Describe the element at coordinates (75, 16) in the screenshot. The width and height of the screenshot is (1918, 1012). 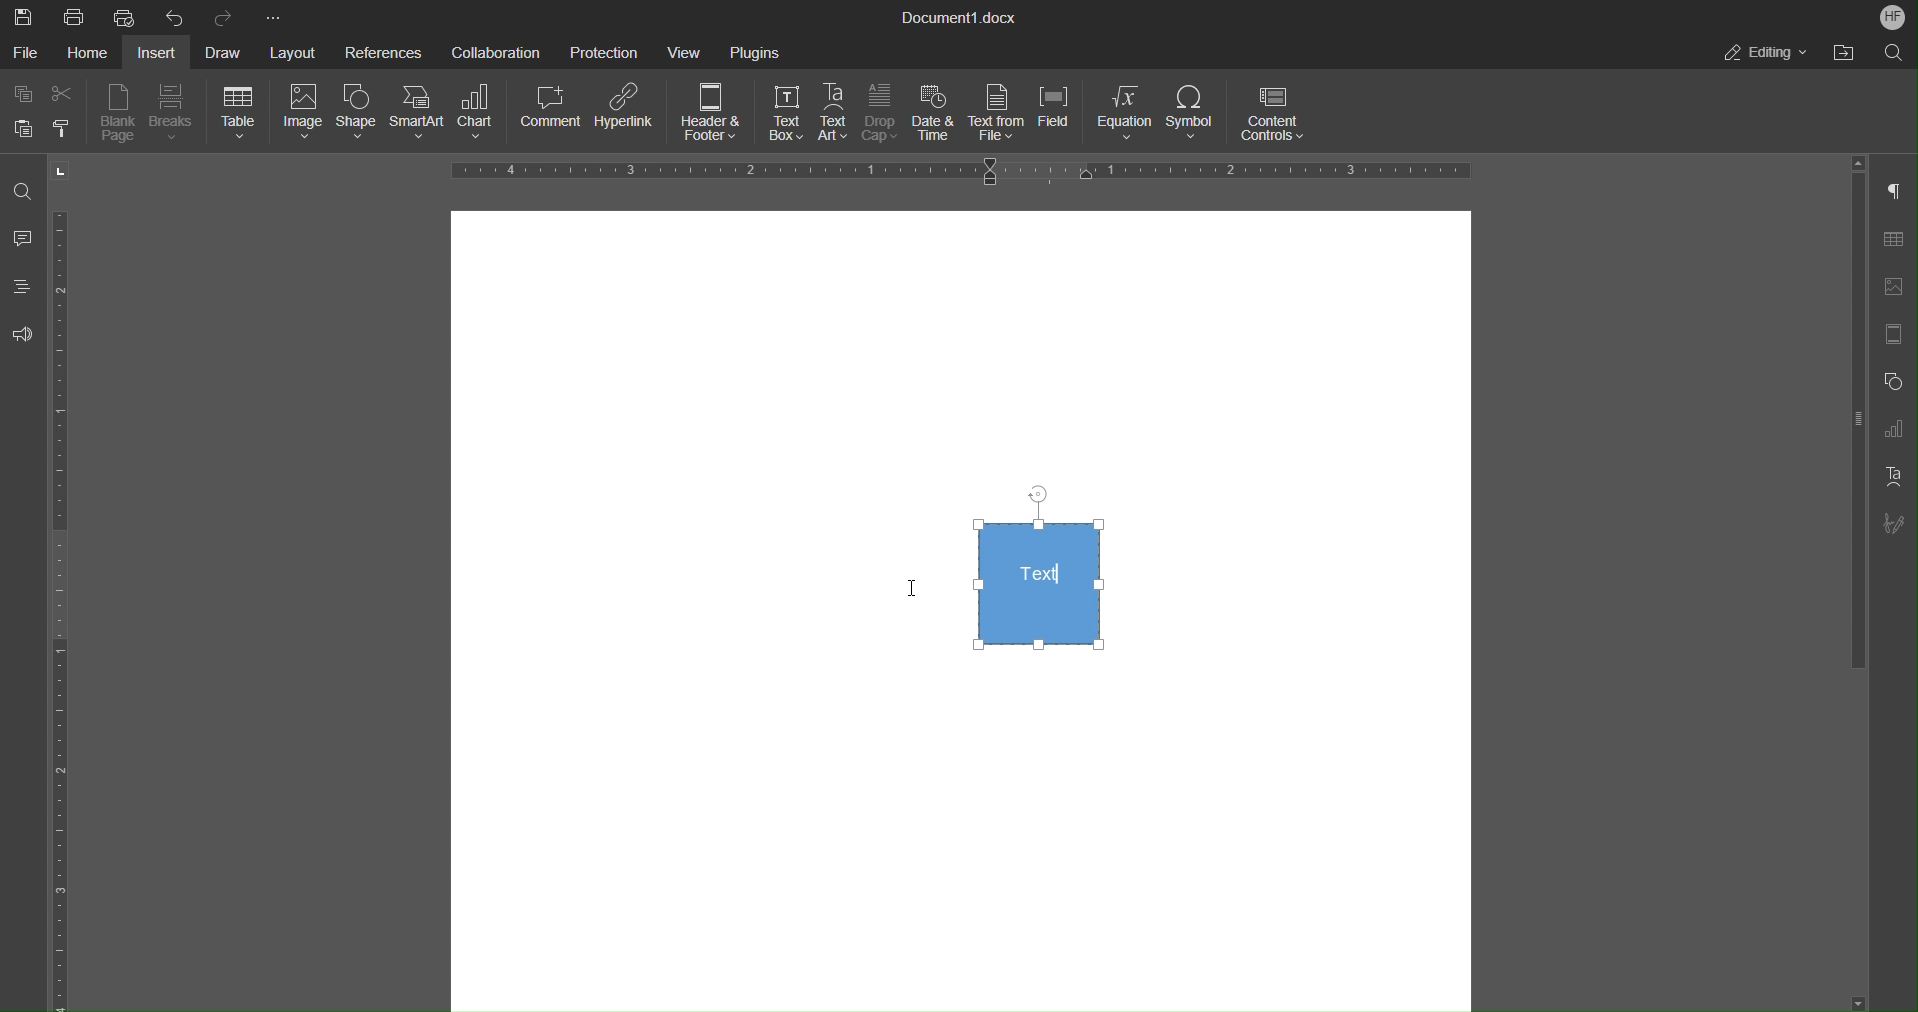
I see `Print` at that location.